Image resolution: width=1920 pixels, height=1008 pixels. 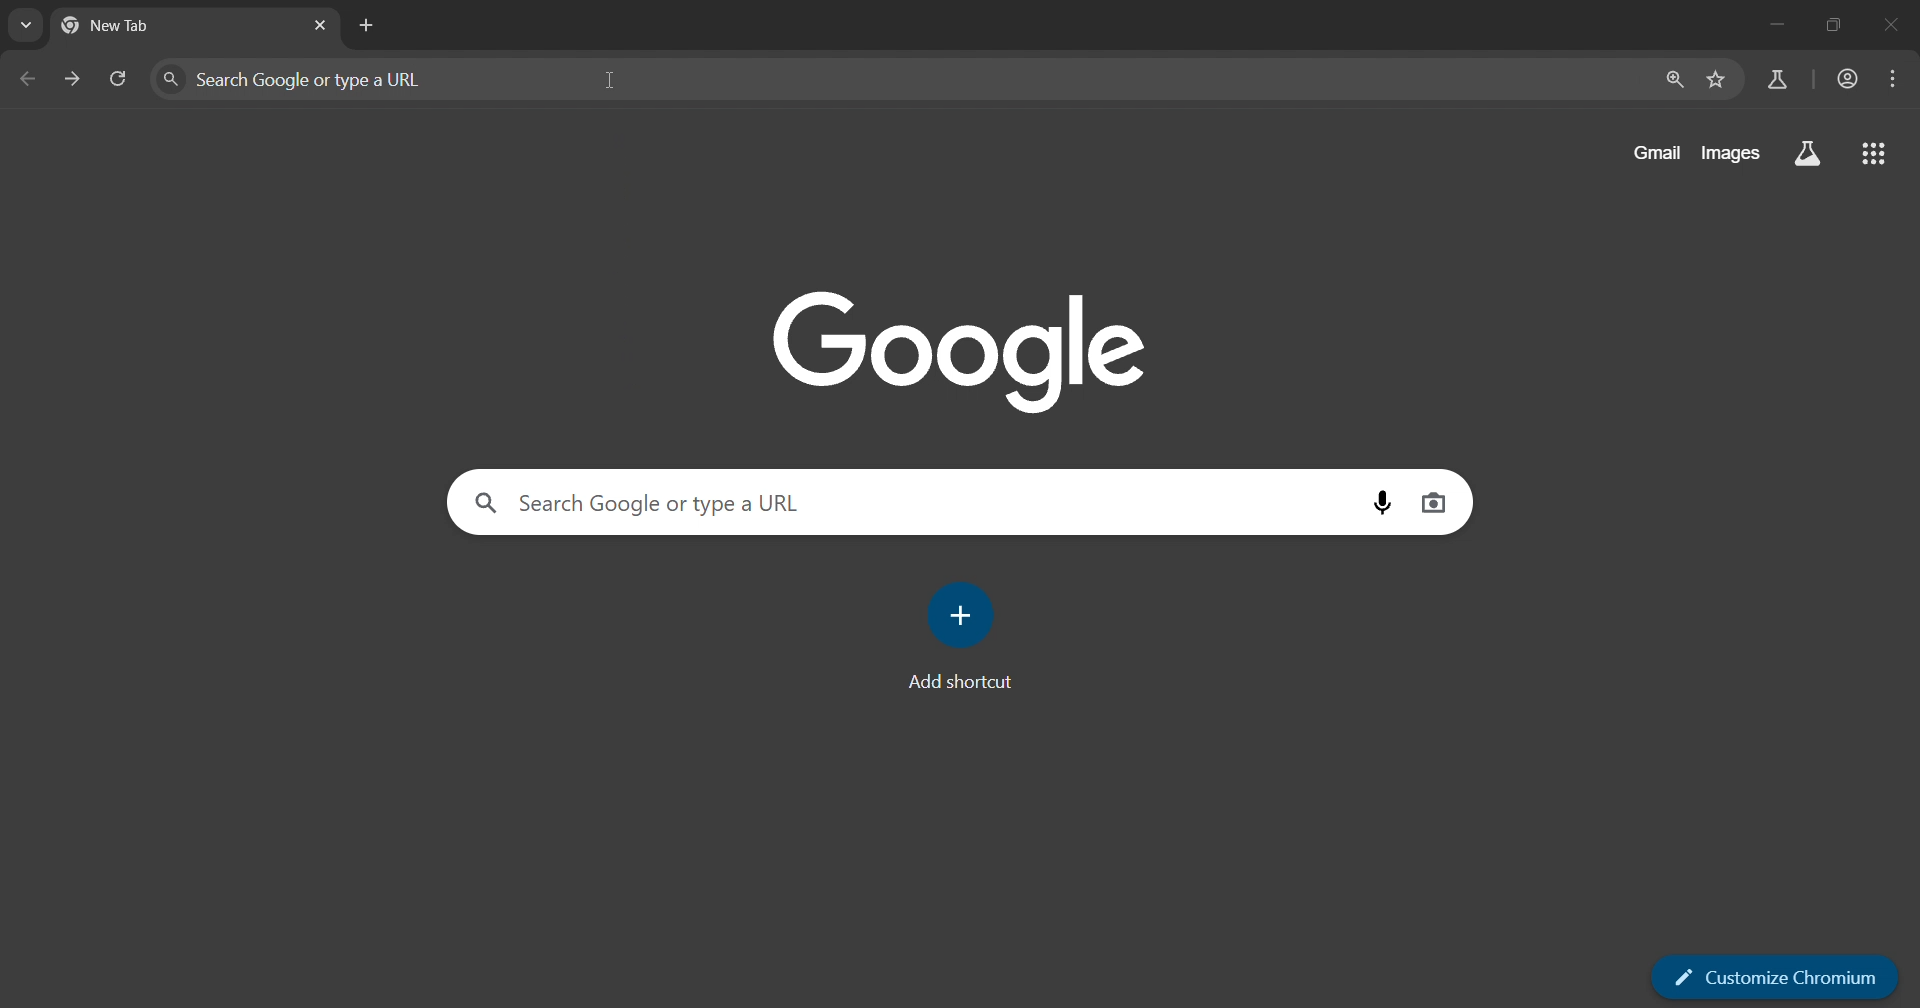 What do you see at coordinates (1774, 78) in the screenshot?
I see `search labs` at bounding box center [1774, 78].